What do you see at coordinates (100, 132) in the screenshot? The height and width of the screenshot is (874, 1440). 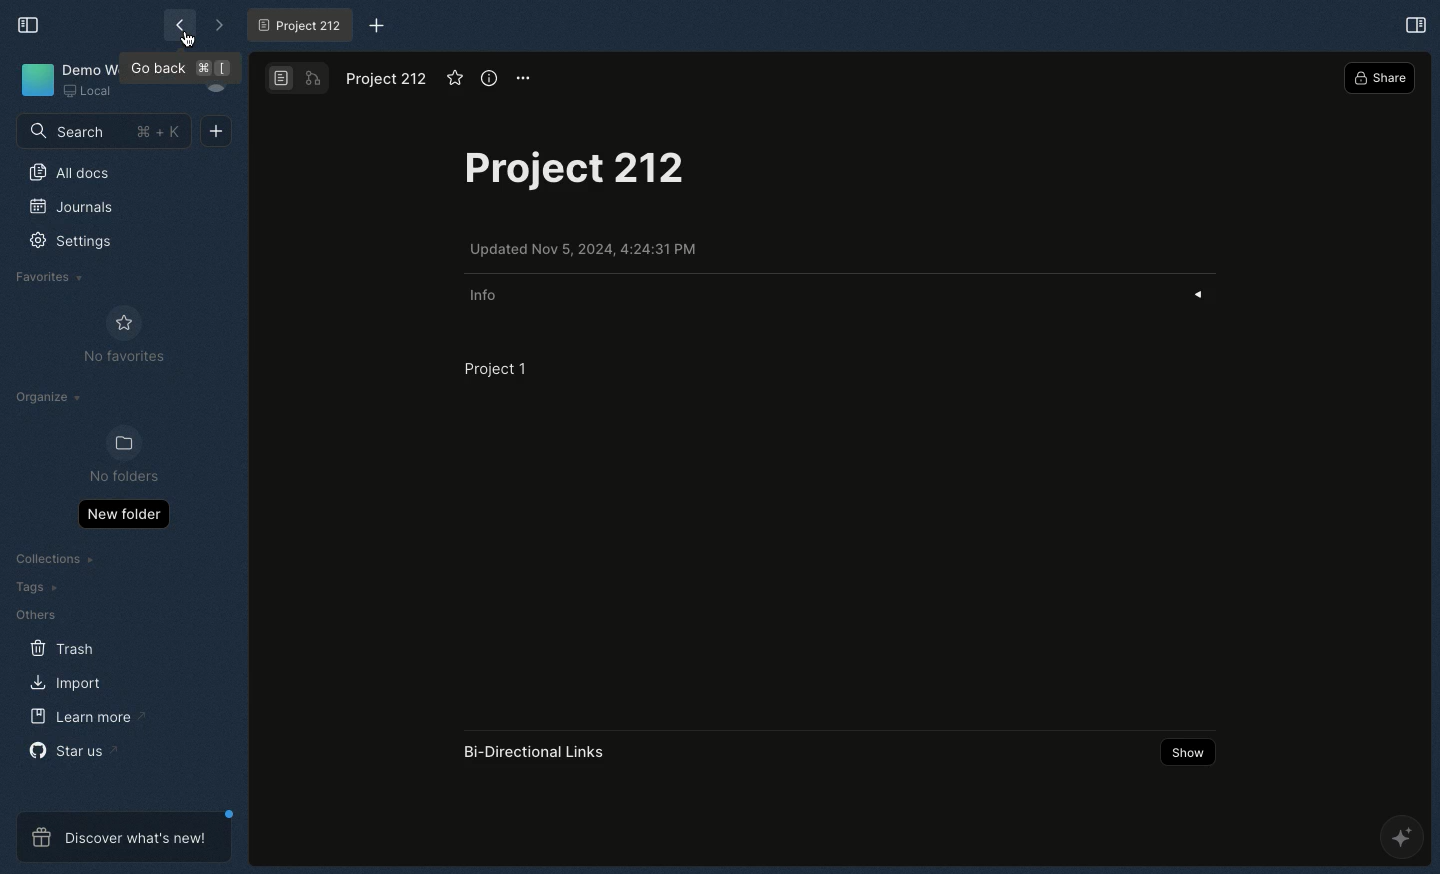 I see `Search` at bounding box center [100, 132].